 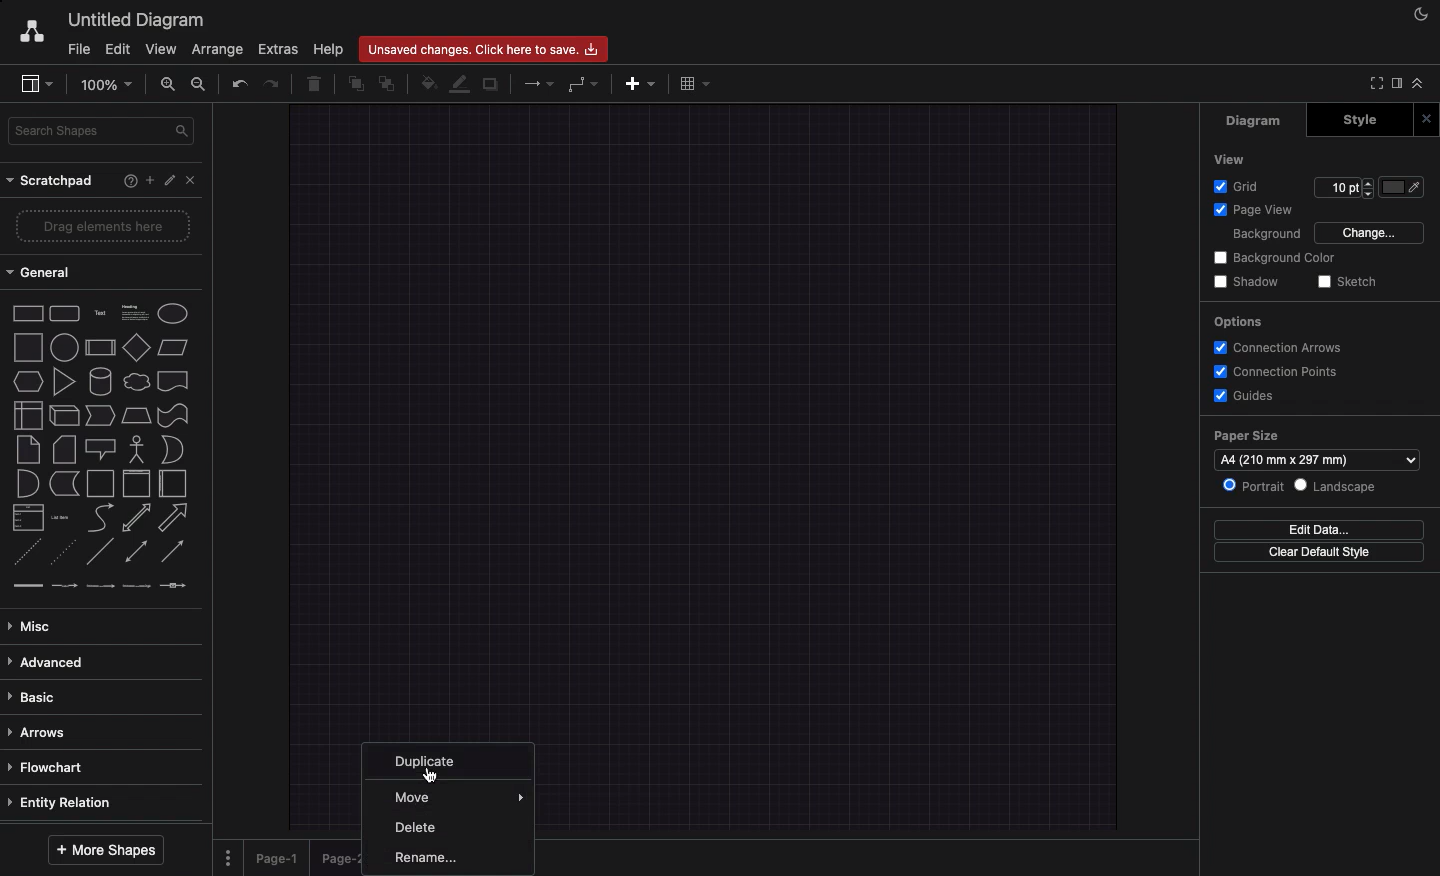 What do you see at coordinates (1344, 283) in the screenshot?
I see `Sketch` at bounding box center [1344, 283].